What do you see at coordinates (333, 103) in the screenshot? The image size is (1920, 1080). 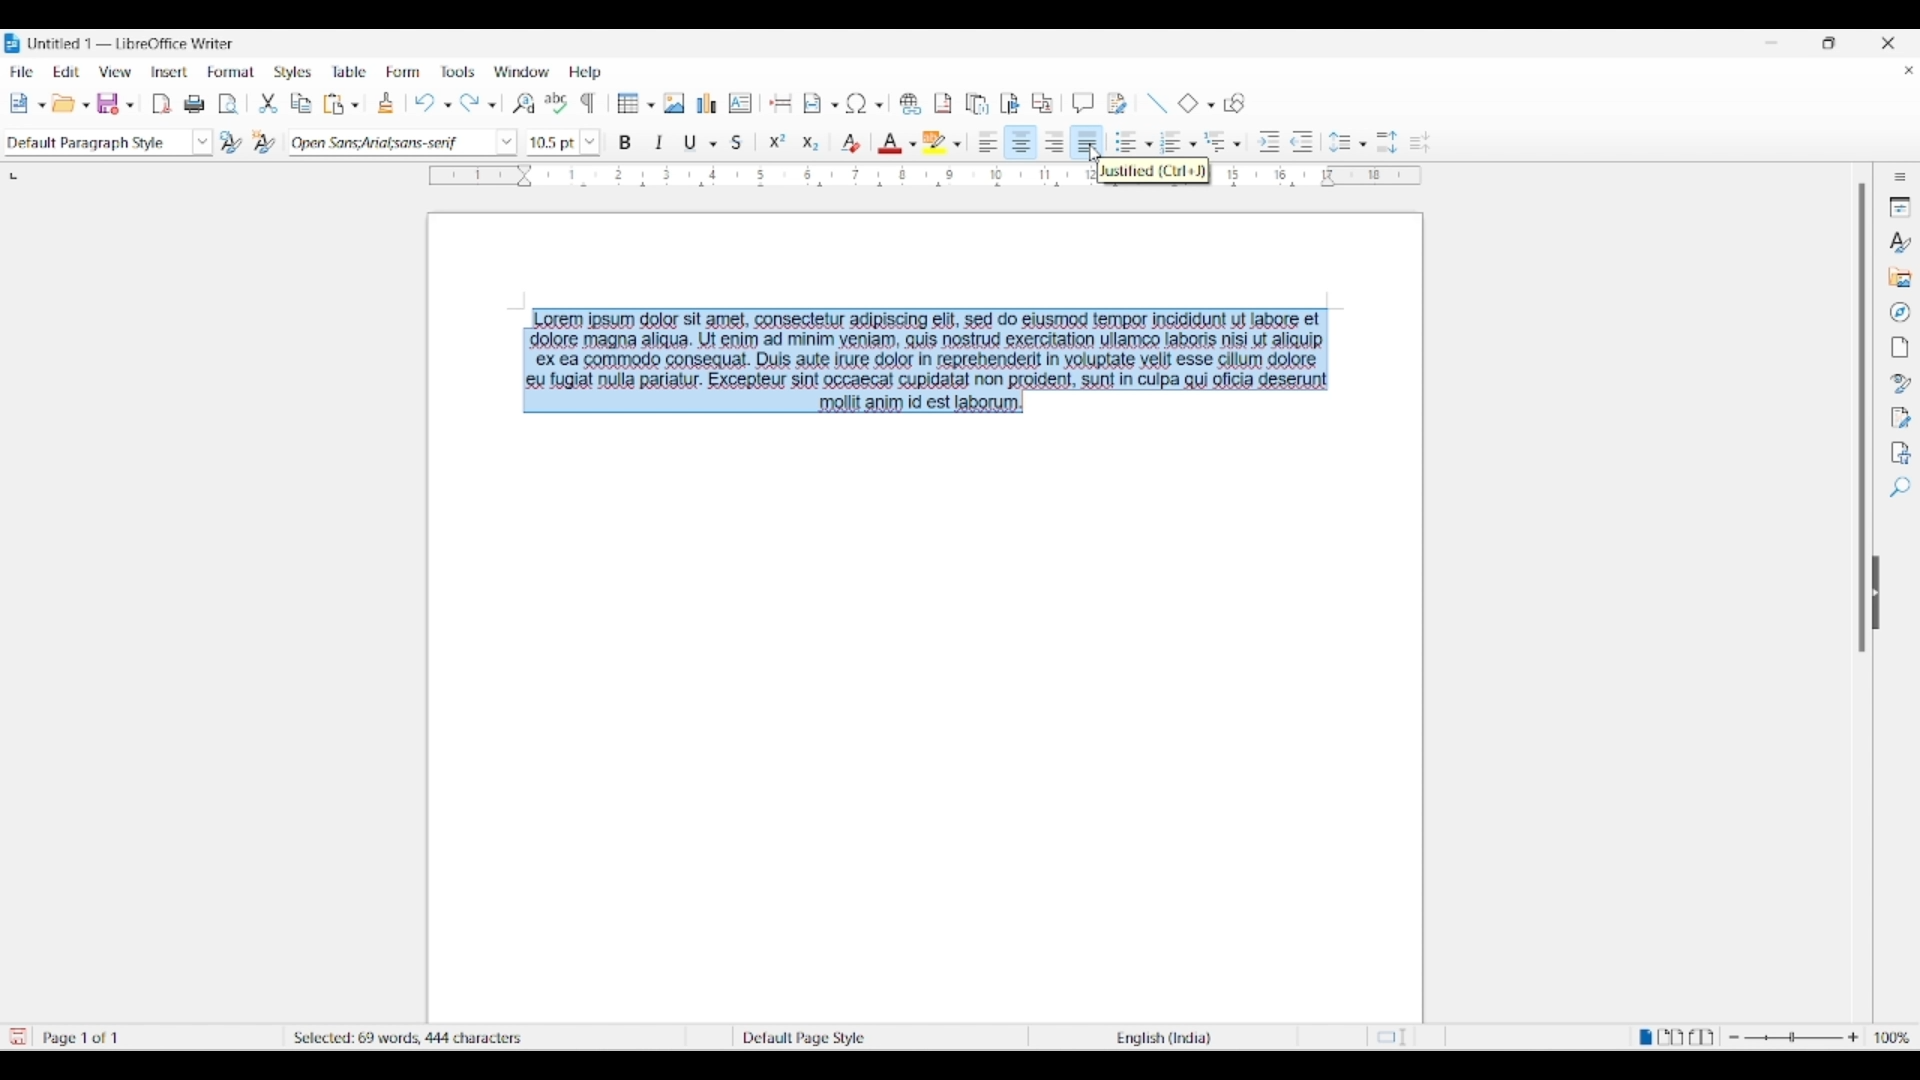 I see `Selected paste option` at bounding box center [333, 103].